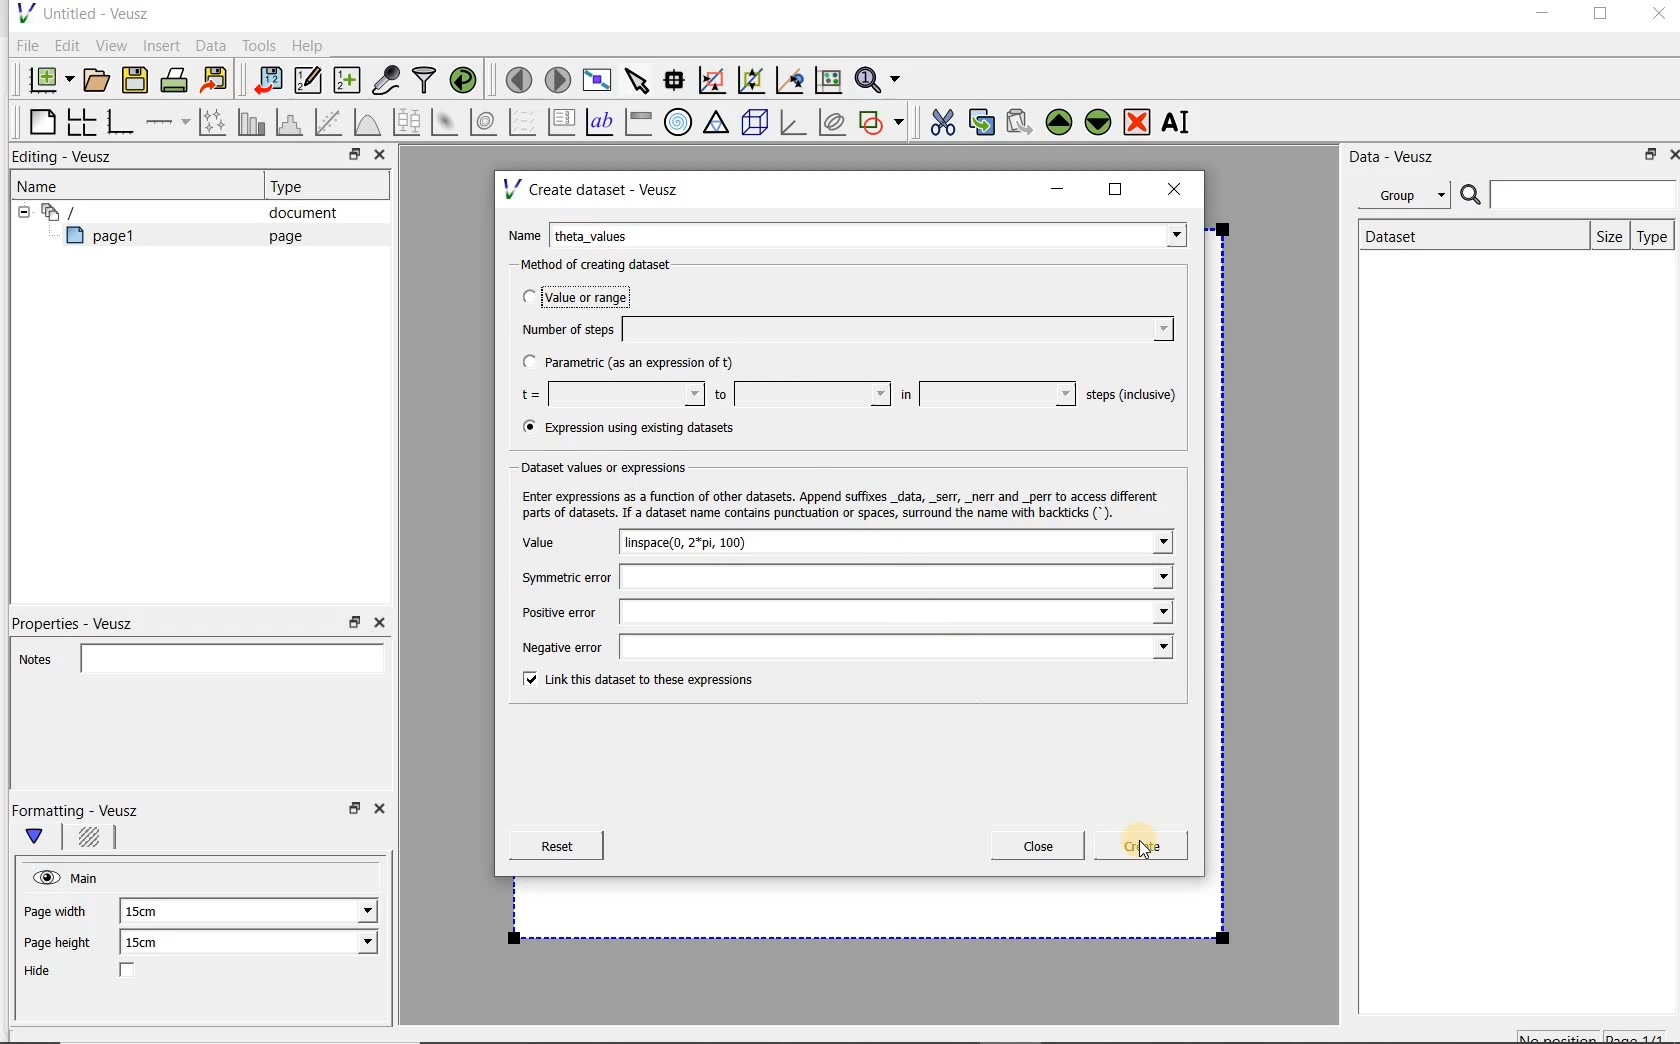 This screenshot has width=1680, height=1044. I want to click on click to reset graph axes, so click(828, 79).